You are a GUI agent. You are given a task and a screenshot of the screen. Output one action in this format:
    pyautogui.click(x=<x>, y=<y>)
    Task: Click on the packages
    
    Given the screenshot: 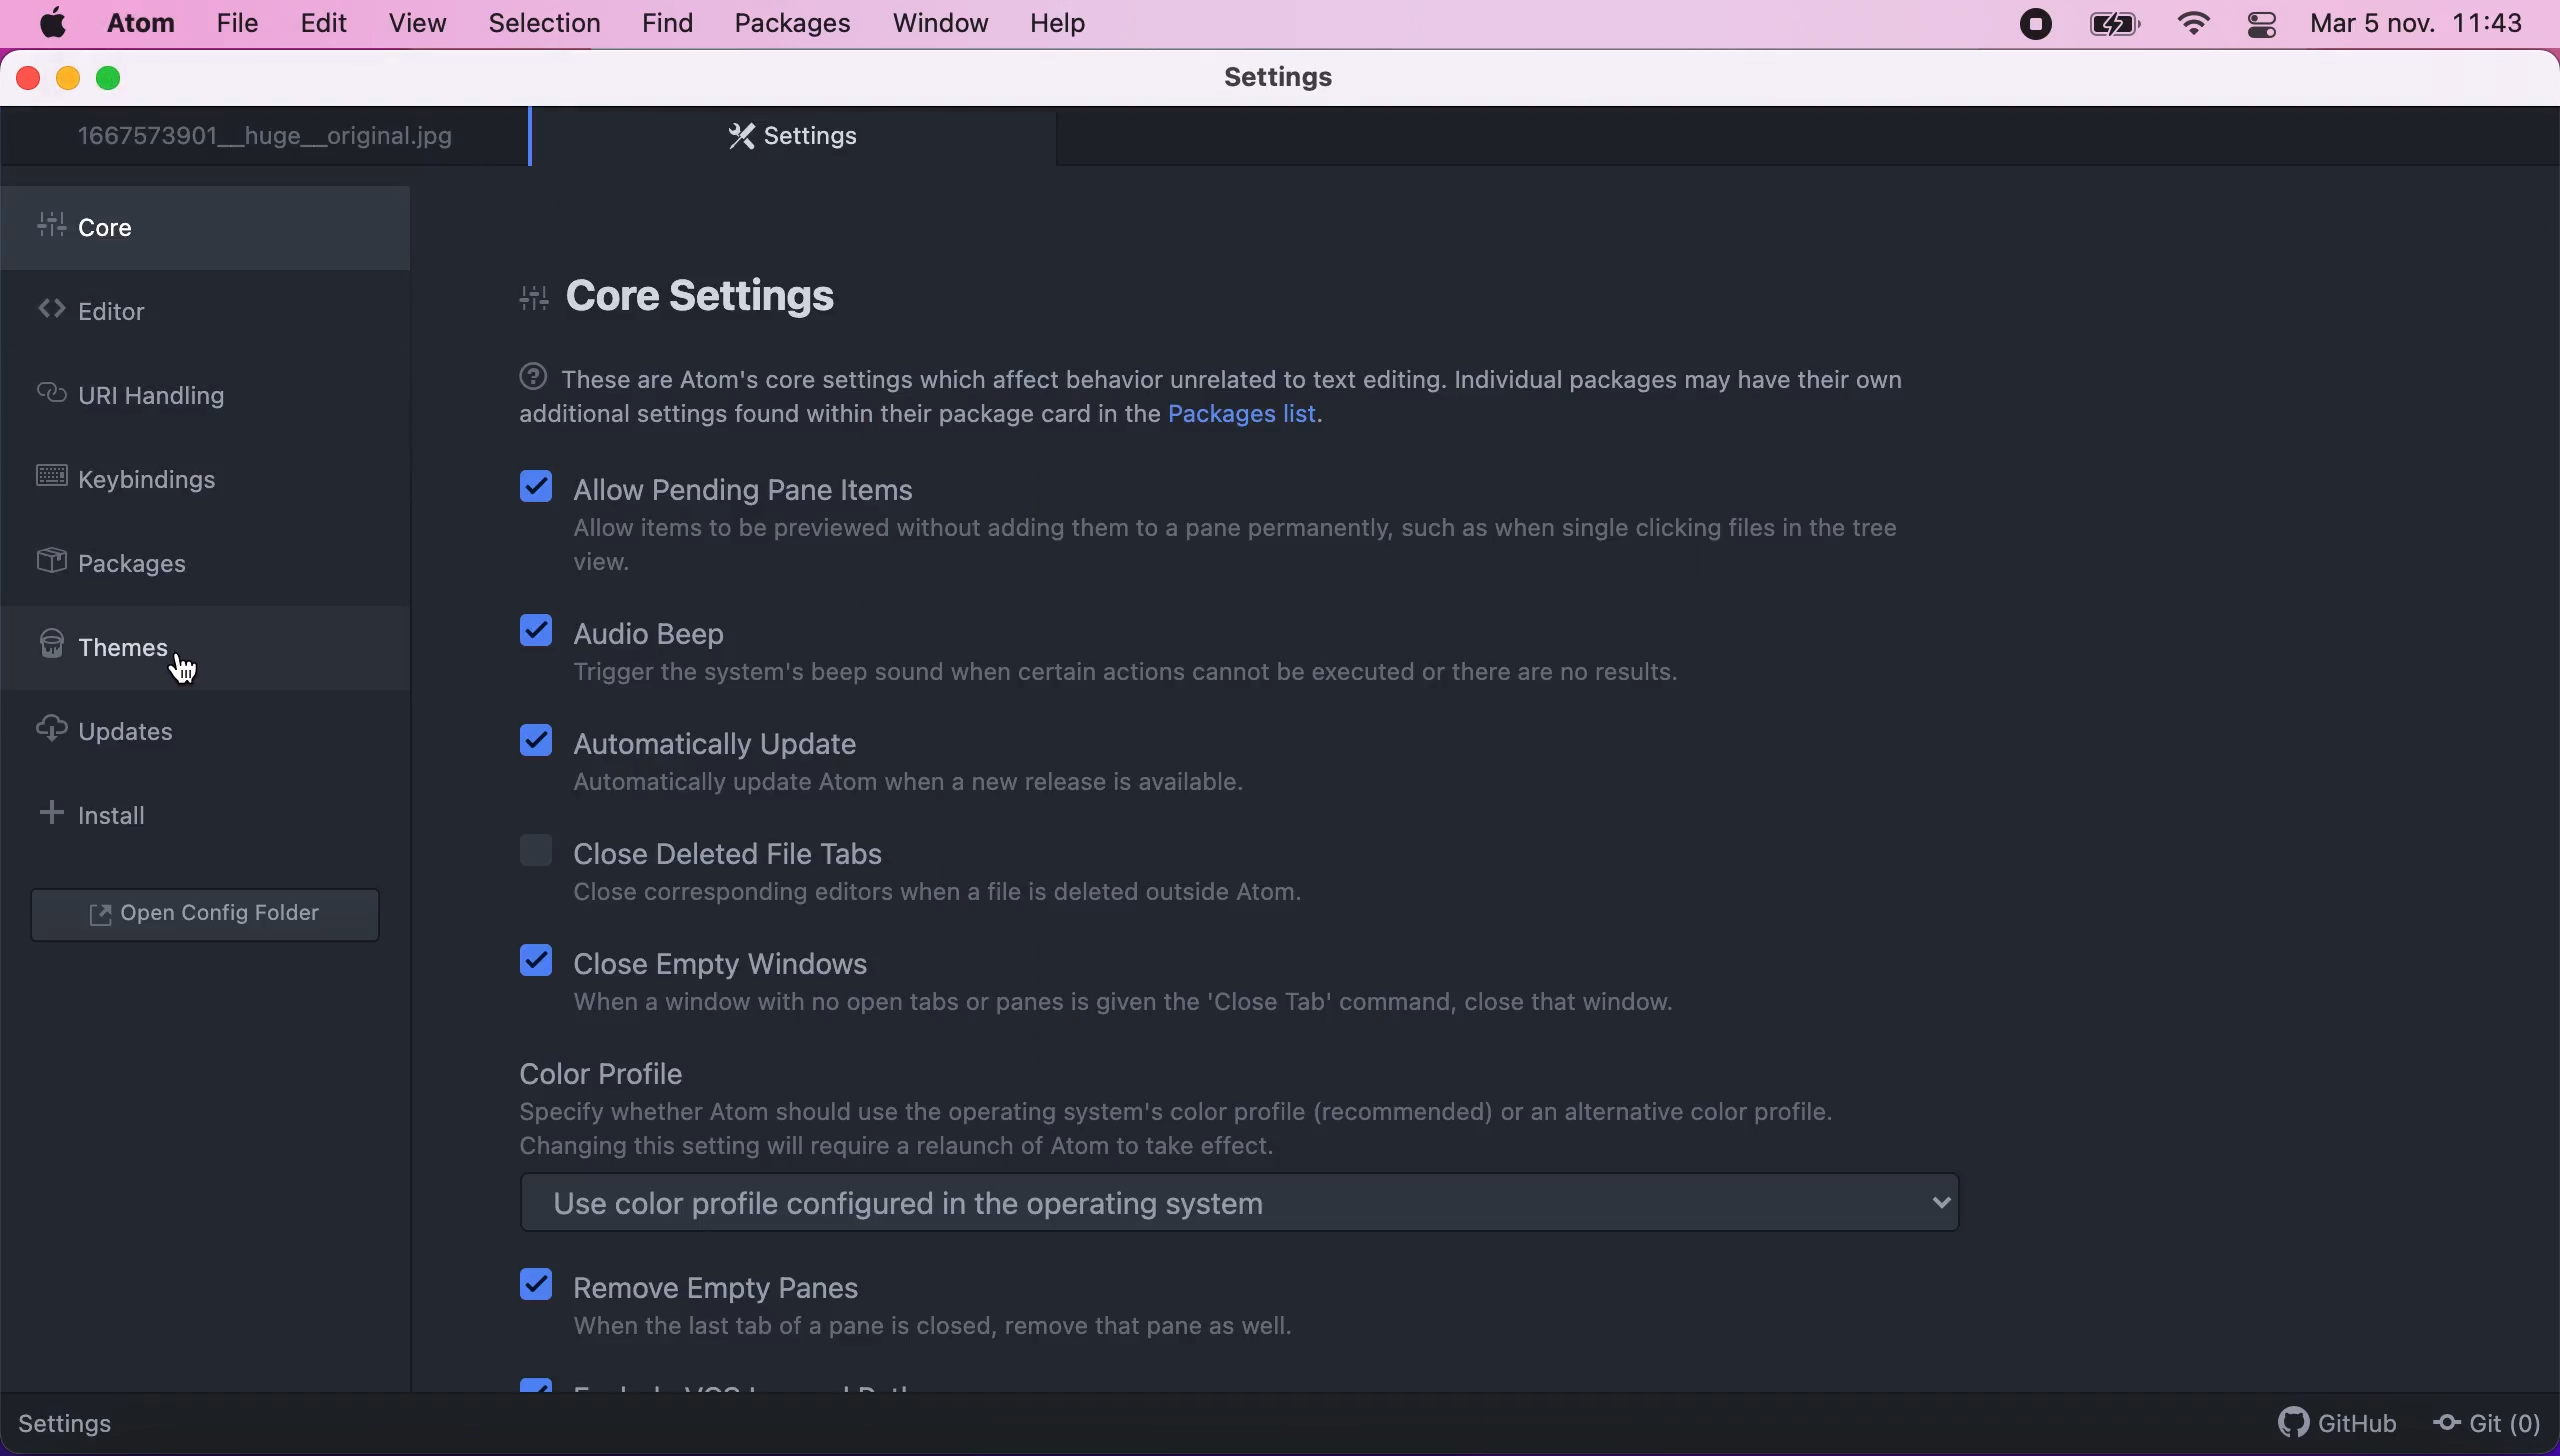 What is the action you would take?
    pyautogui.click(x=141, y=566)
    